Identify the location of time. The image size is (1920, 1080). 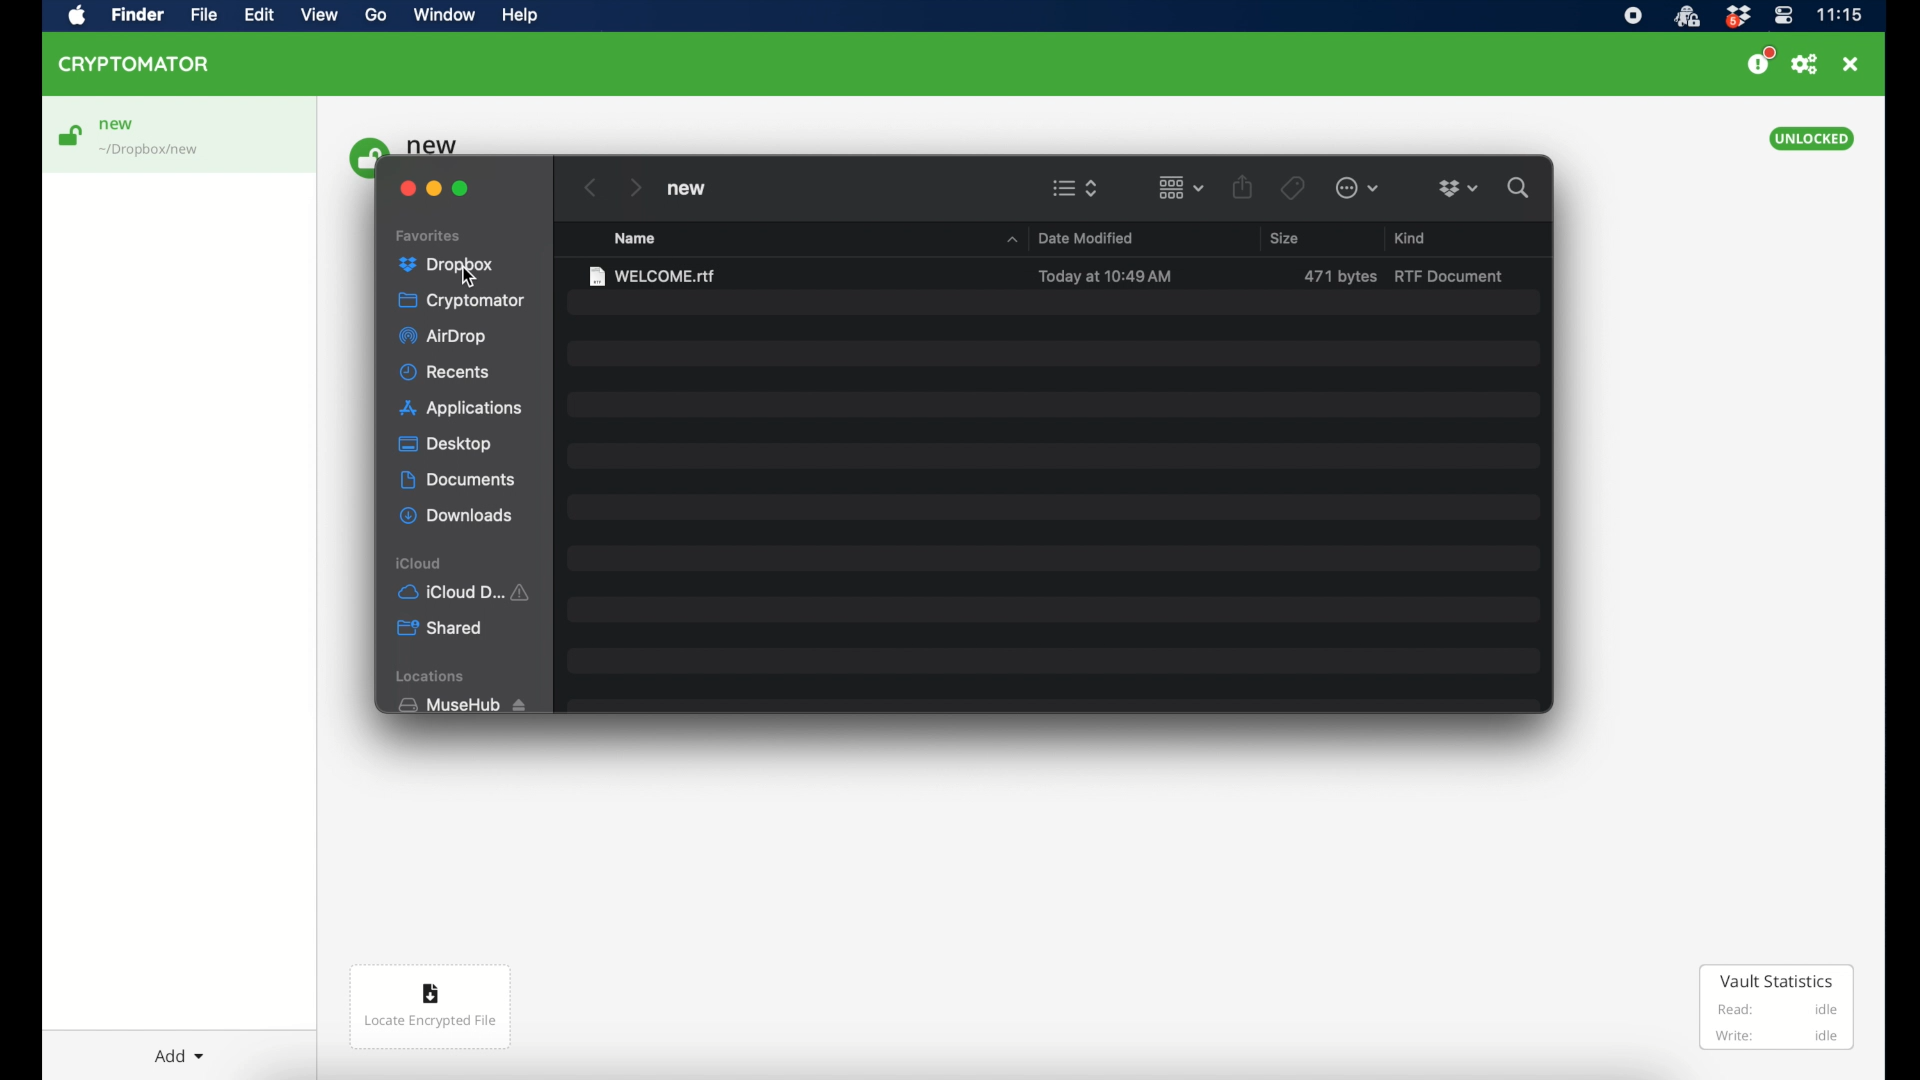
(1839, 14).